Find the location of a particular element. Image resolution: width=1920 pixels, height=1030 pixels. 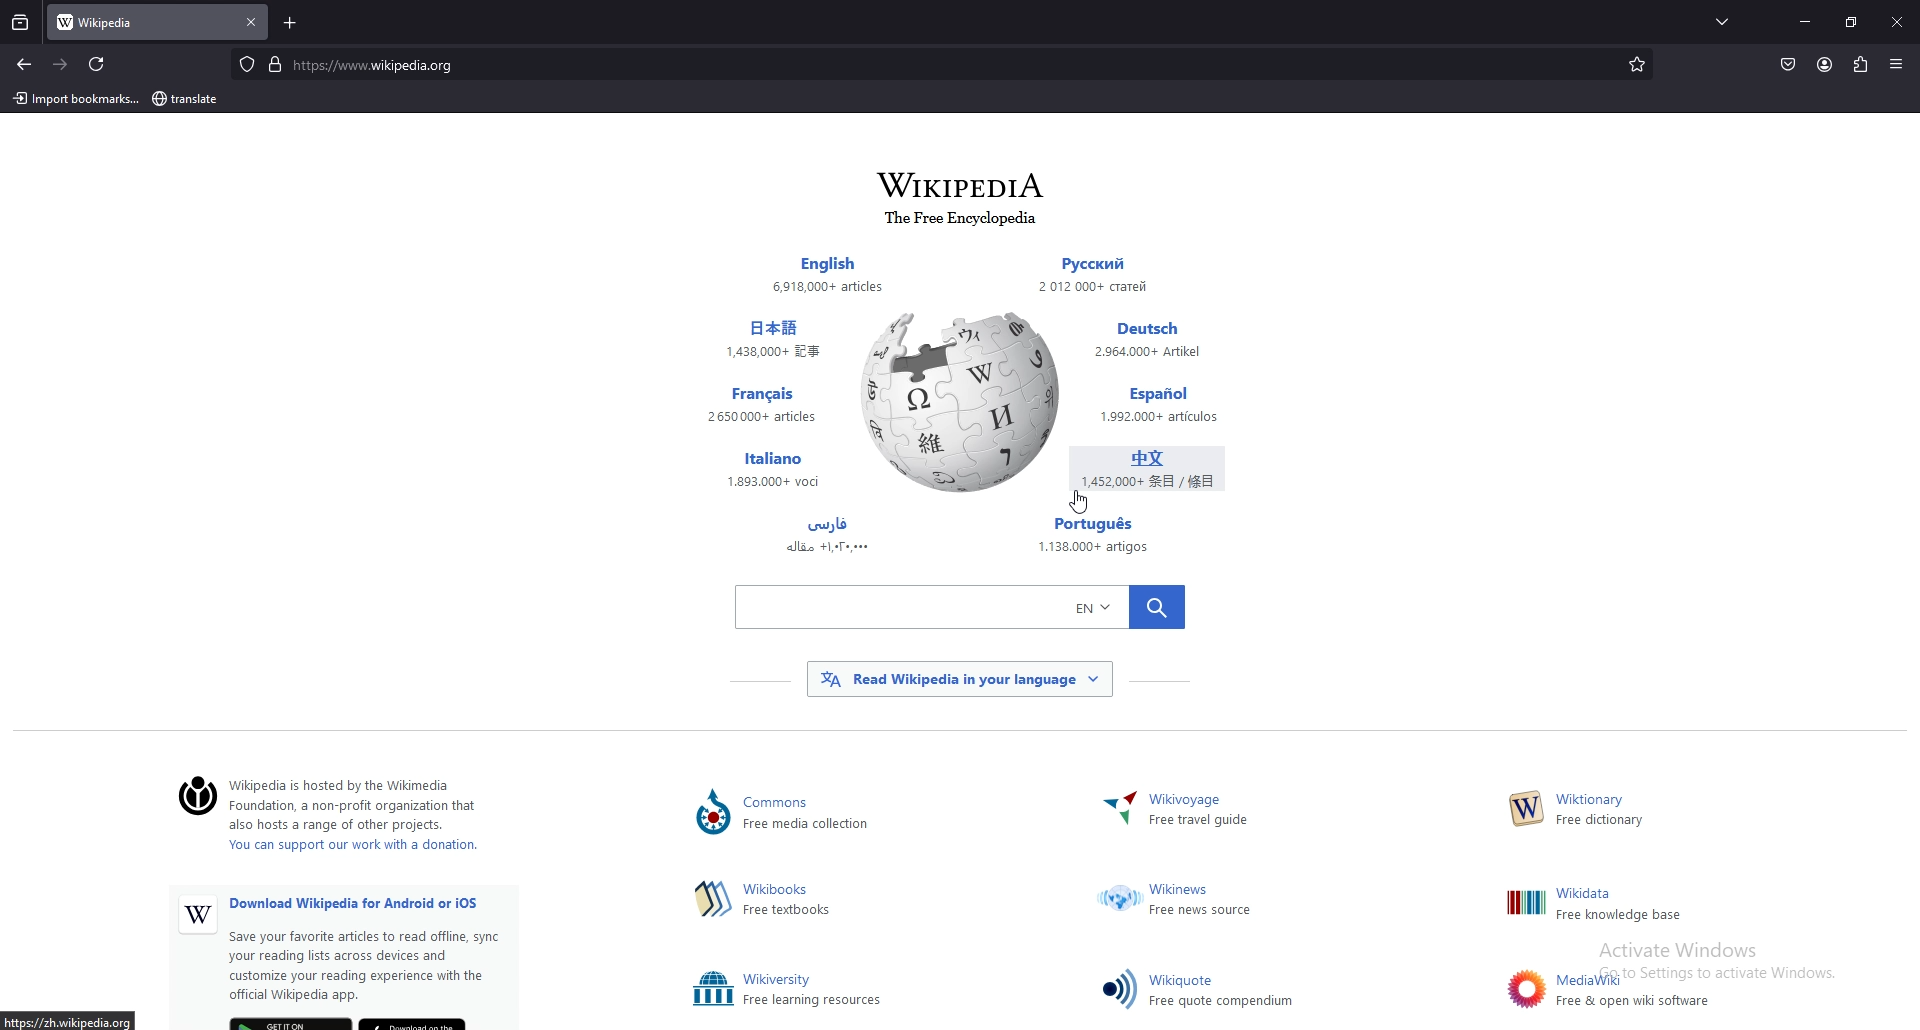

 is located at coordinates (1118, 280).